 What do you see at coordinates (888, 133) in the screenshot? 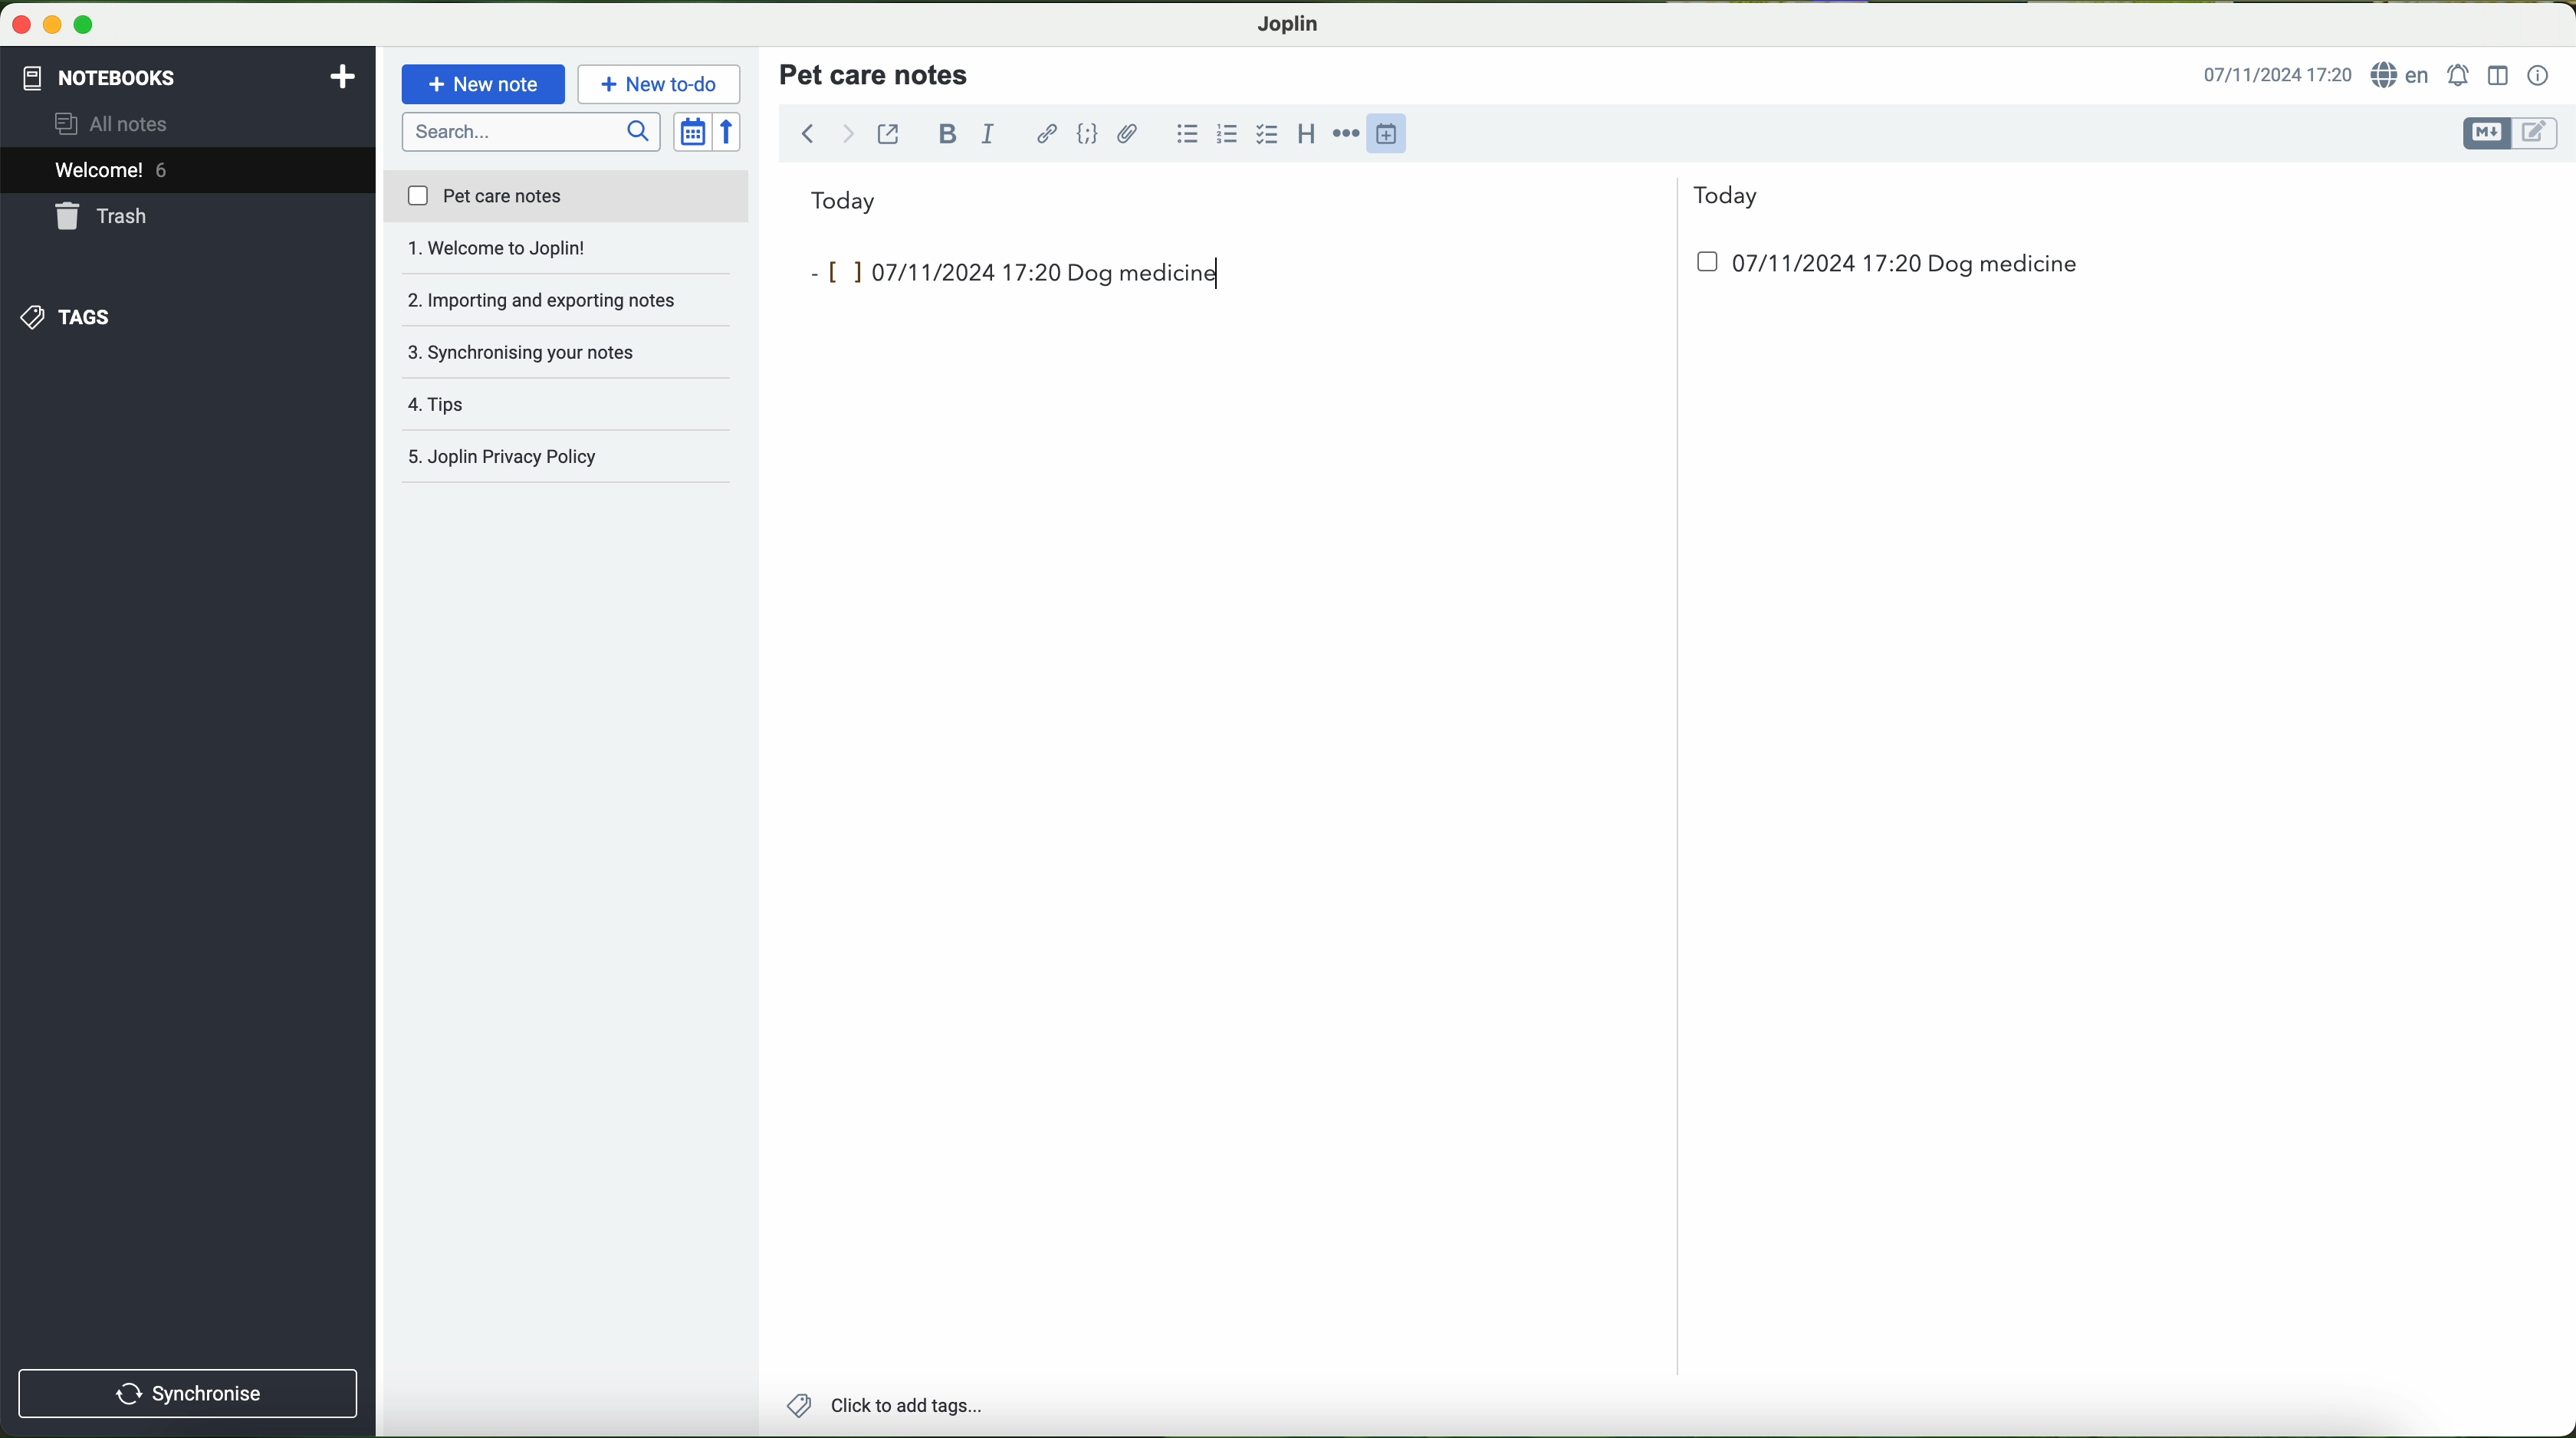
I see `toggle external editing` at bounding box center [888, 133].